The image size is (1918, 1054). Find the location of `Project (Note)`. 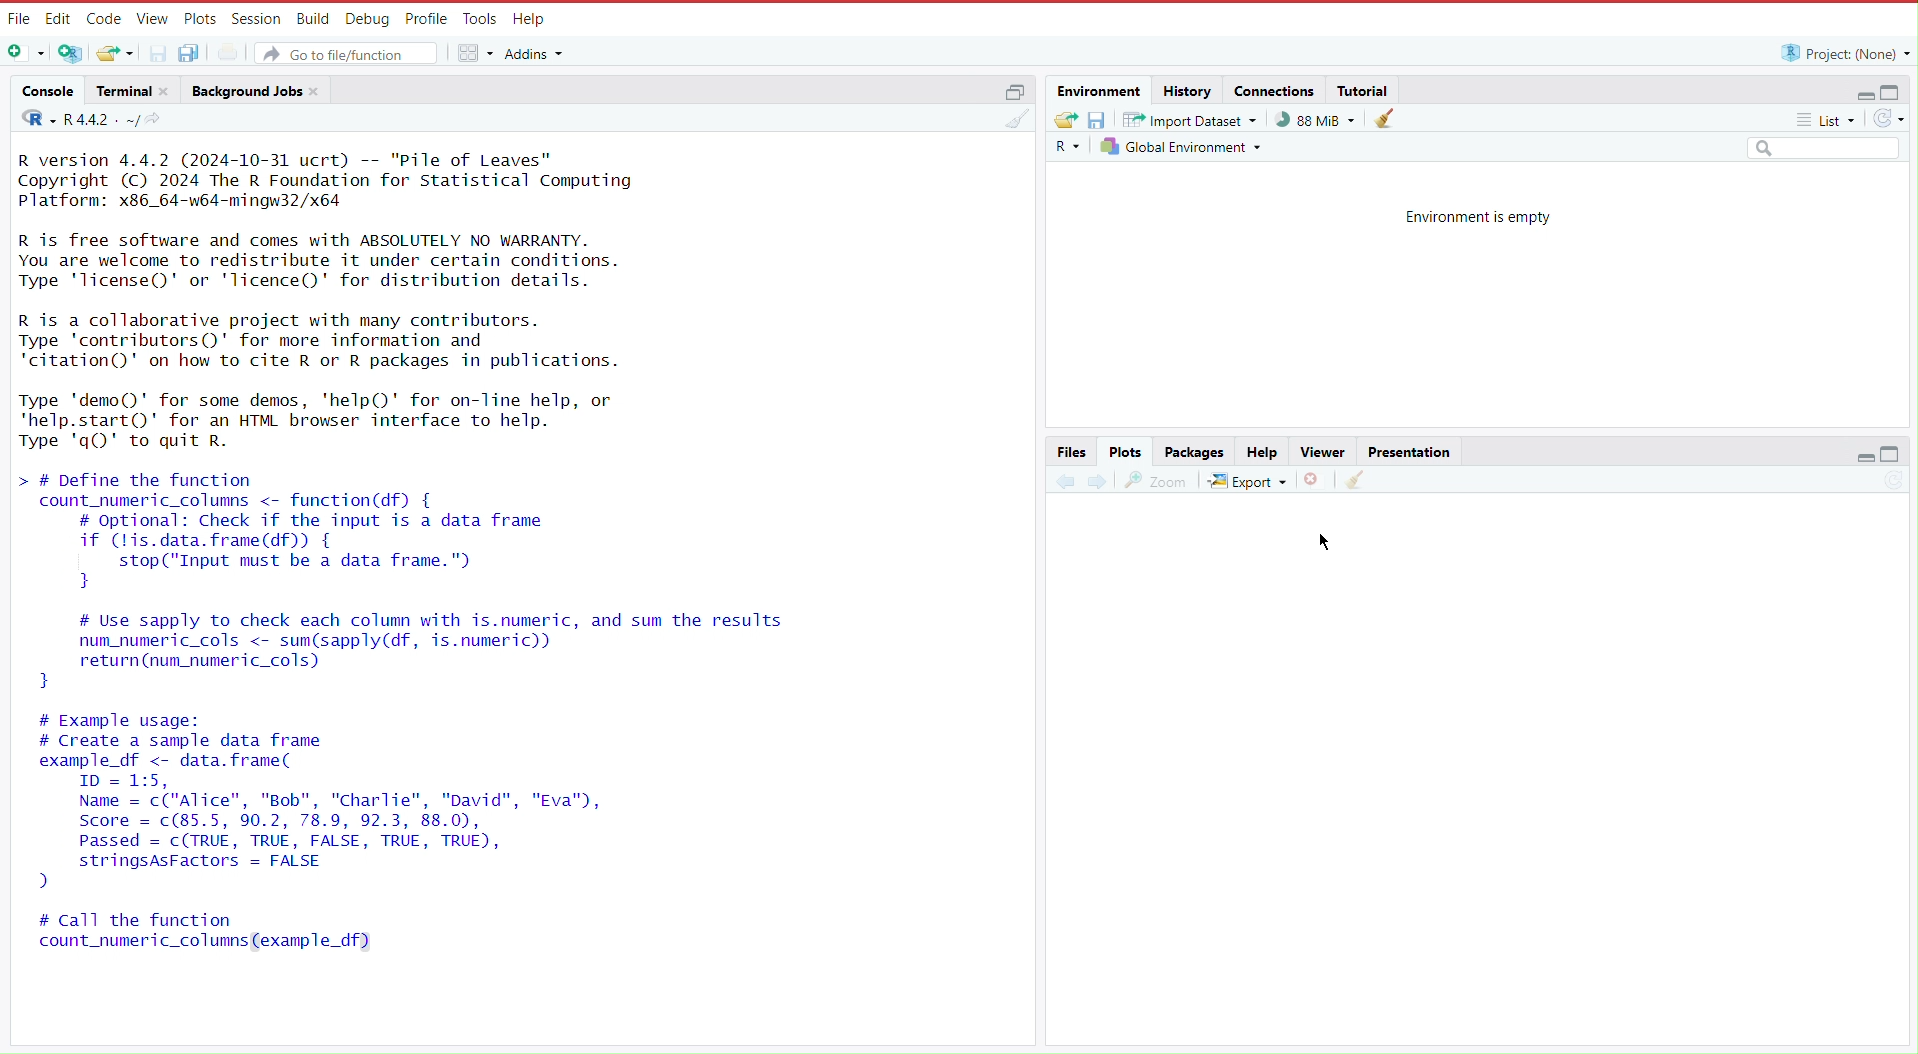

Project (Note) is located at coordinates (1840, 52).